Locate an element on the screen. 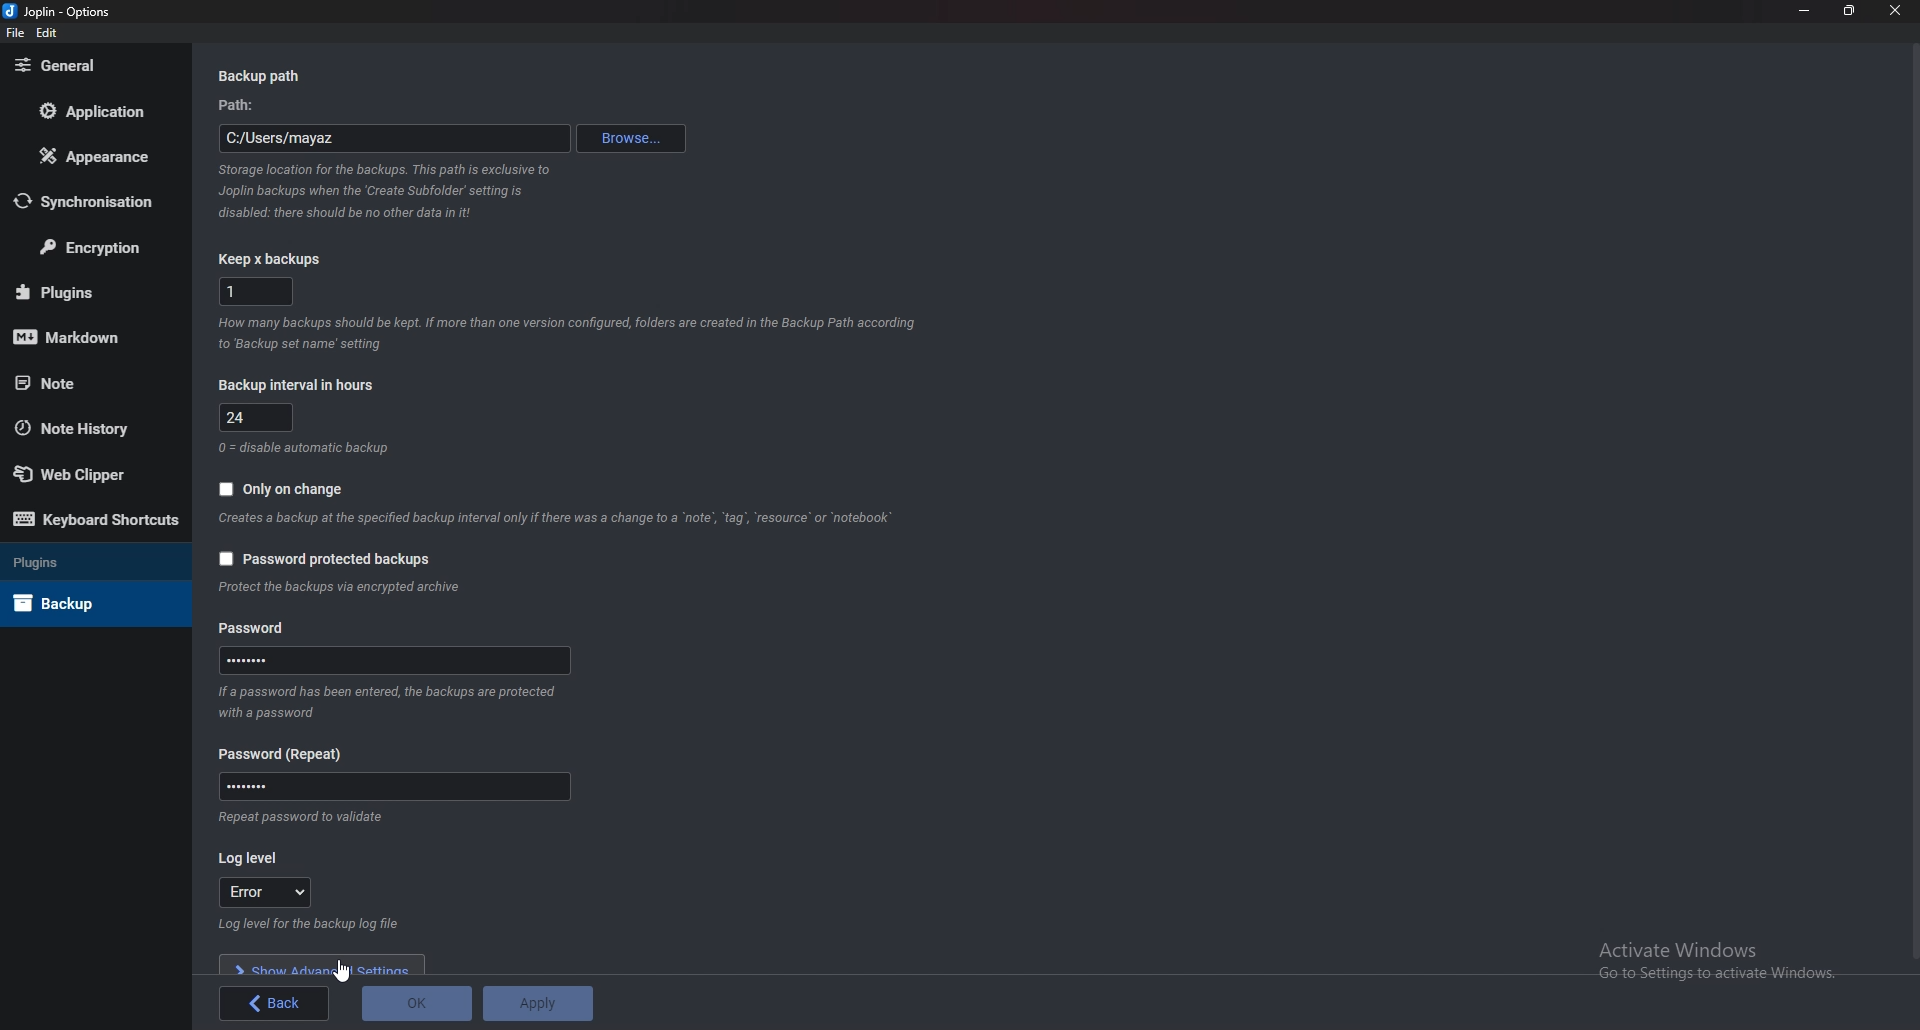 The width and height of the screenshot is (1920, 1030). Minimize is located at coordinates (1807, 10).